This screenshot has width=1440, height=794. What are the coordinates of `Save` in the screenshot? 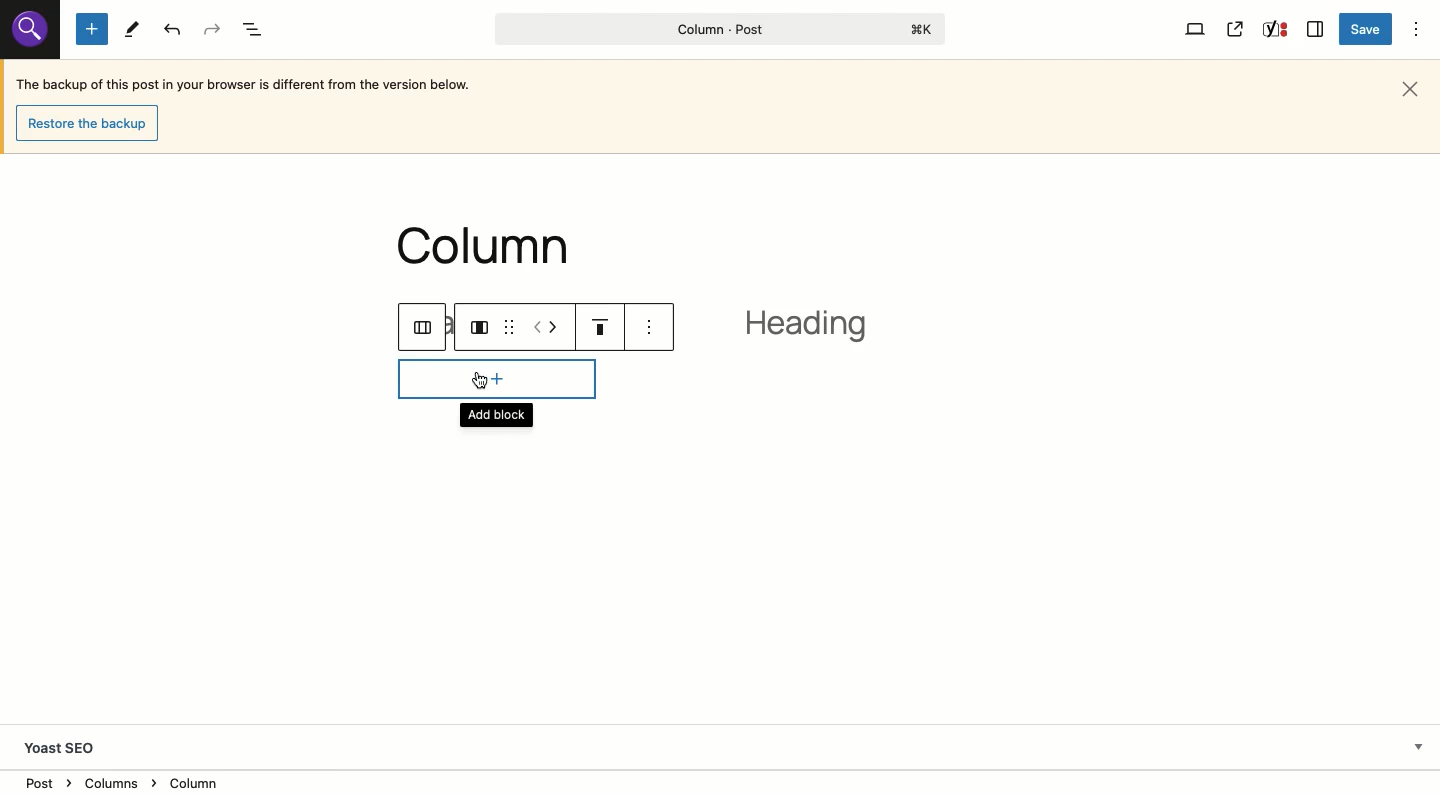 It's located at (1368, 30).